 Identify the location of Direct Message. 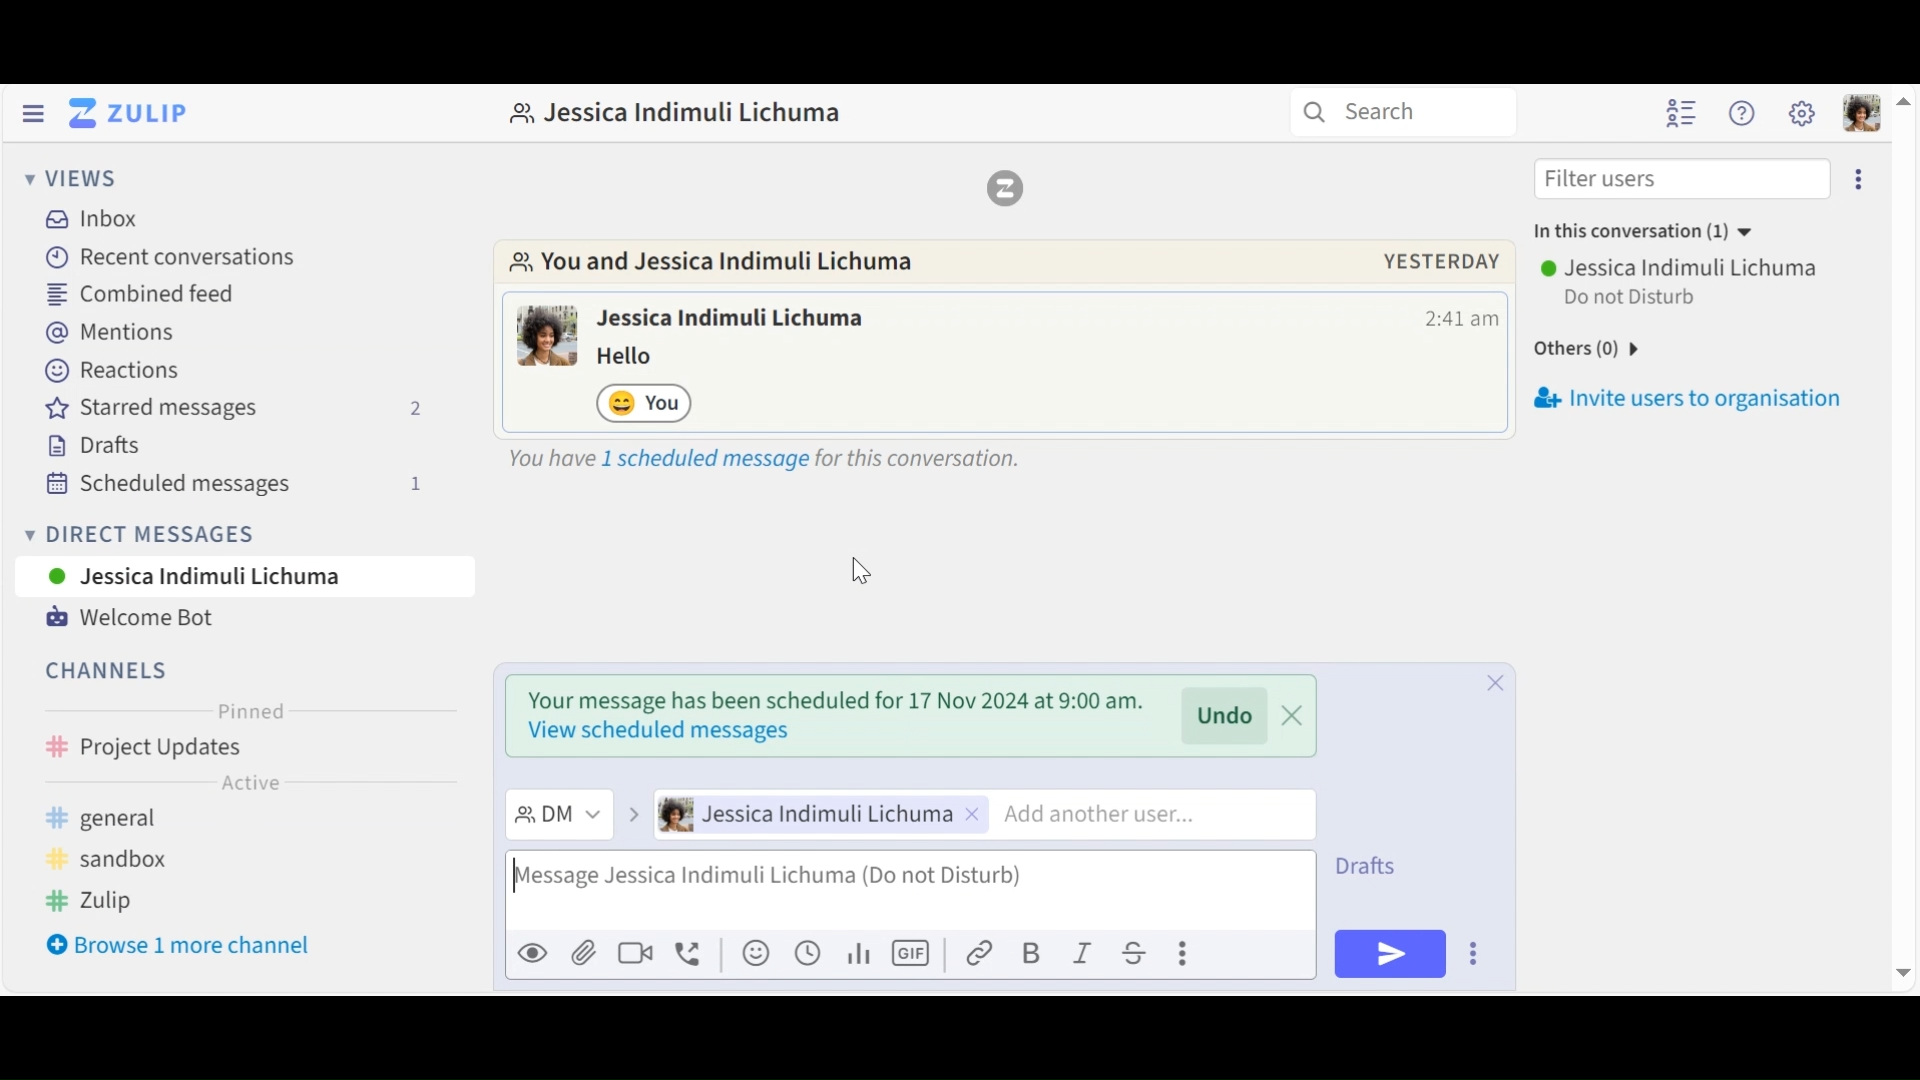
(556, 814).